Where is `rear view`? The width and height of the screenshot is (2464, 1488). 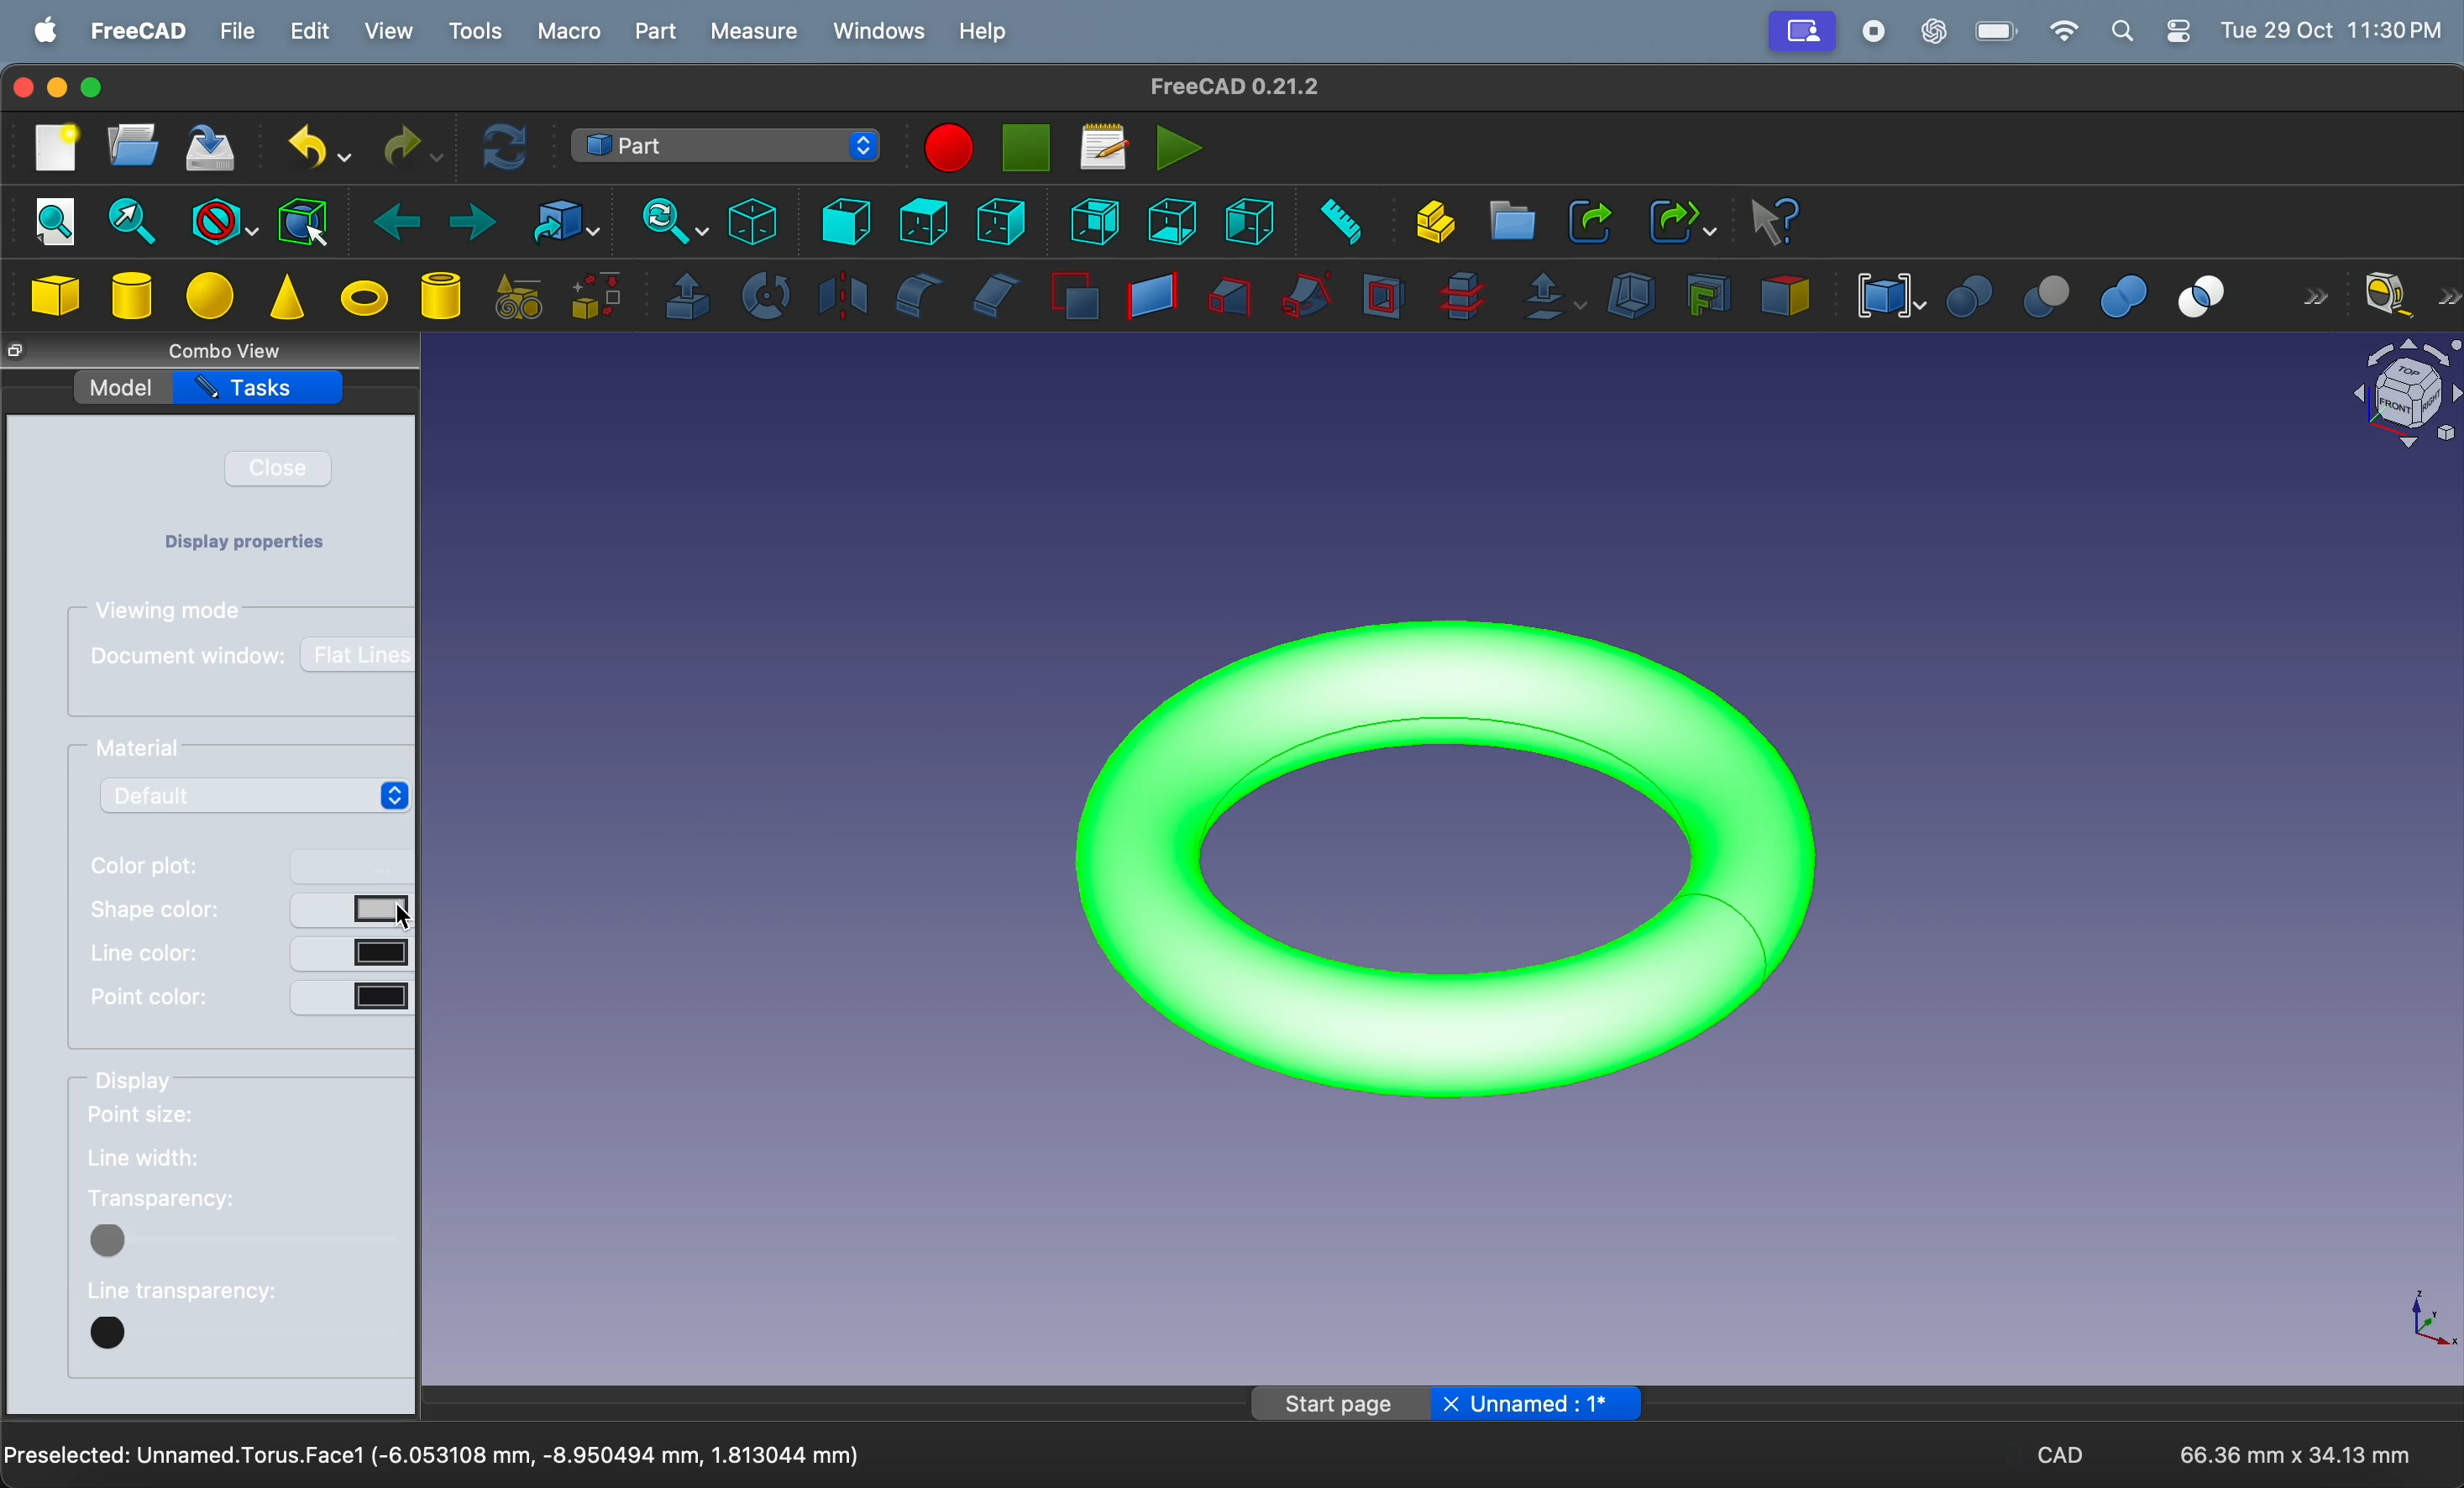 rear view is located at coordinates (1095, 221).